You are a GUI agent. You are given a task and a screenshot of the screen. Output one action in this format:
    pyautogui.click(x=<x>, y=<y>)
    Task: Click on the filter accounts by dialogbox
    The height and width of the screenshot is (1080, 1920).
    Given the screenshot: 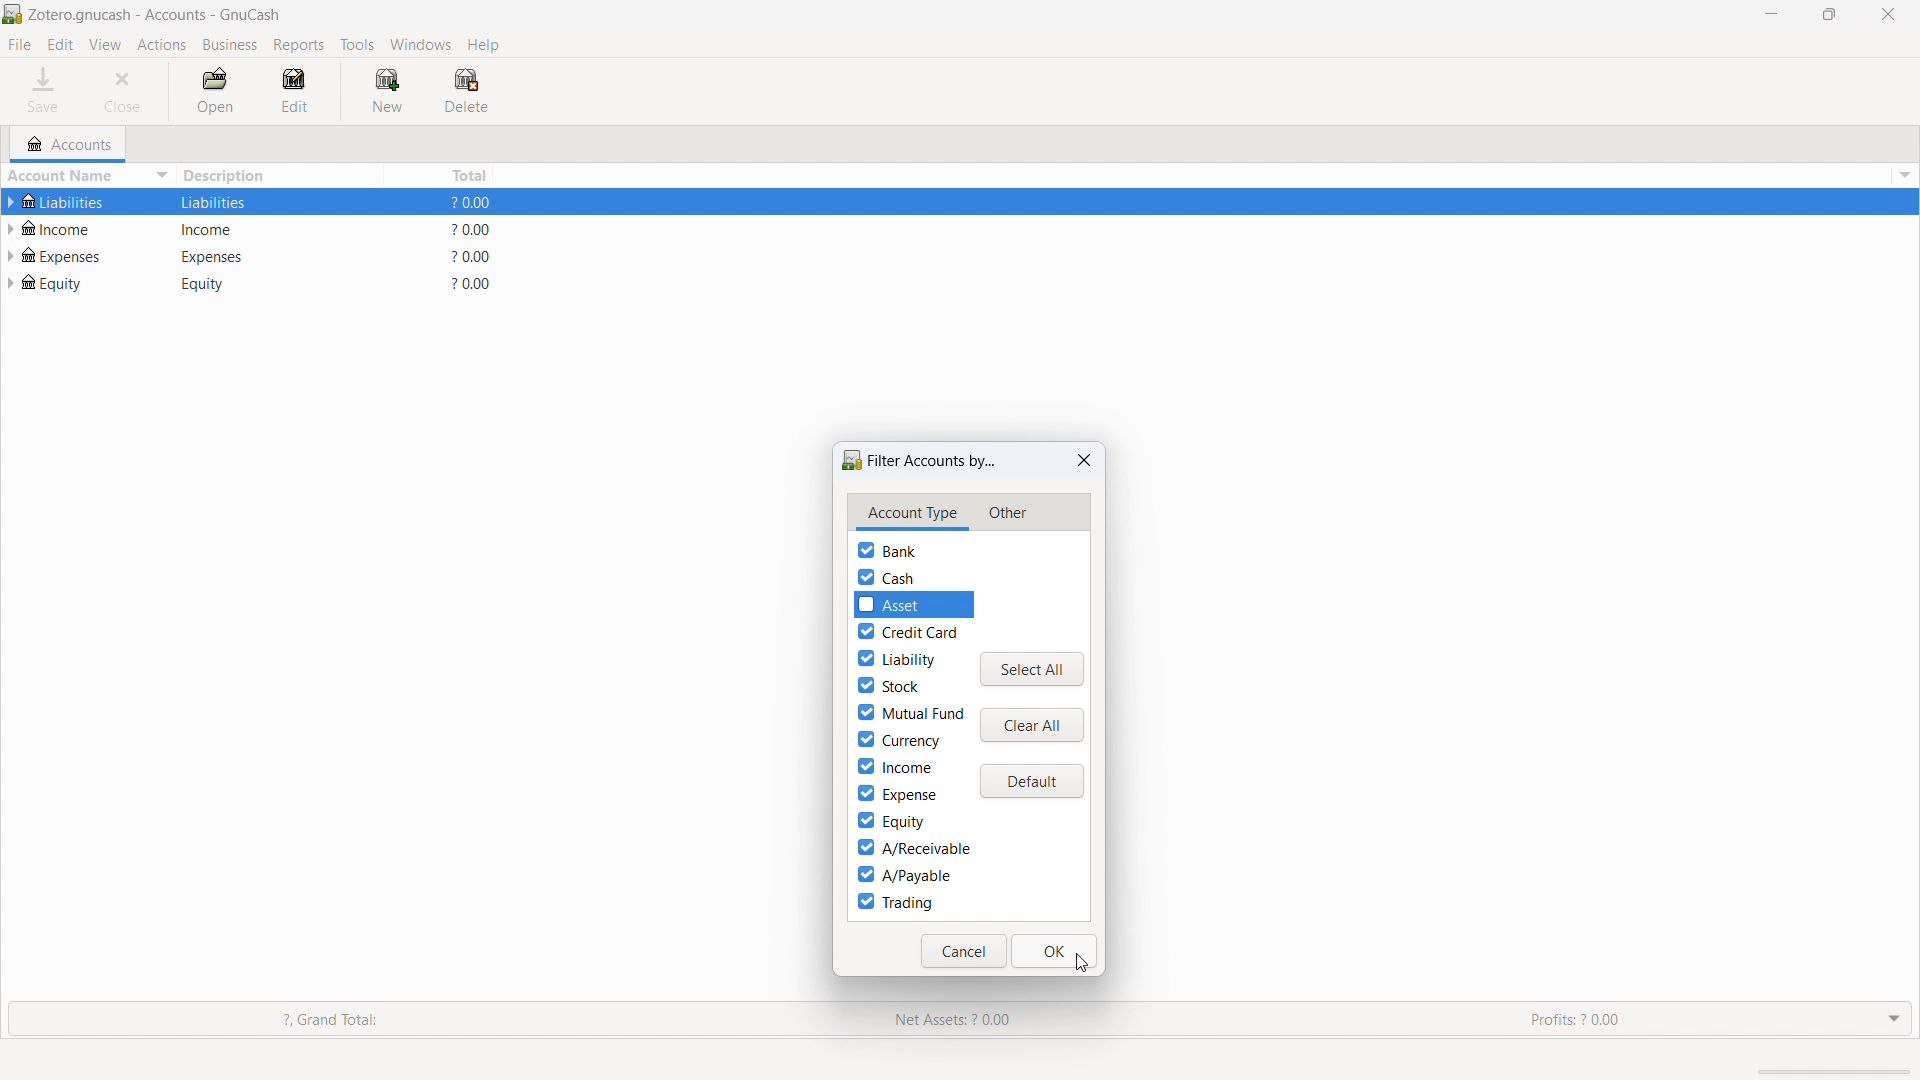 What is the action you would take?
    pyautogui.click(x=919, y=461)
    